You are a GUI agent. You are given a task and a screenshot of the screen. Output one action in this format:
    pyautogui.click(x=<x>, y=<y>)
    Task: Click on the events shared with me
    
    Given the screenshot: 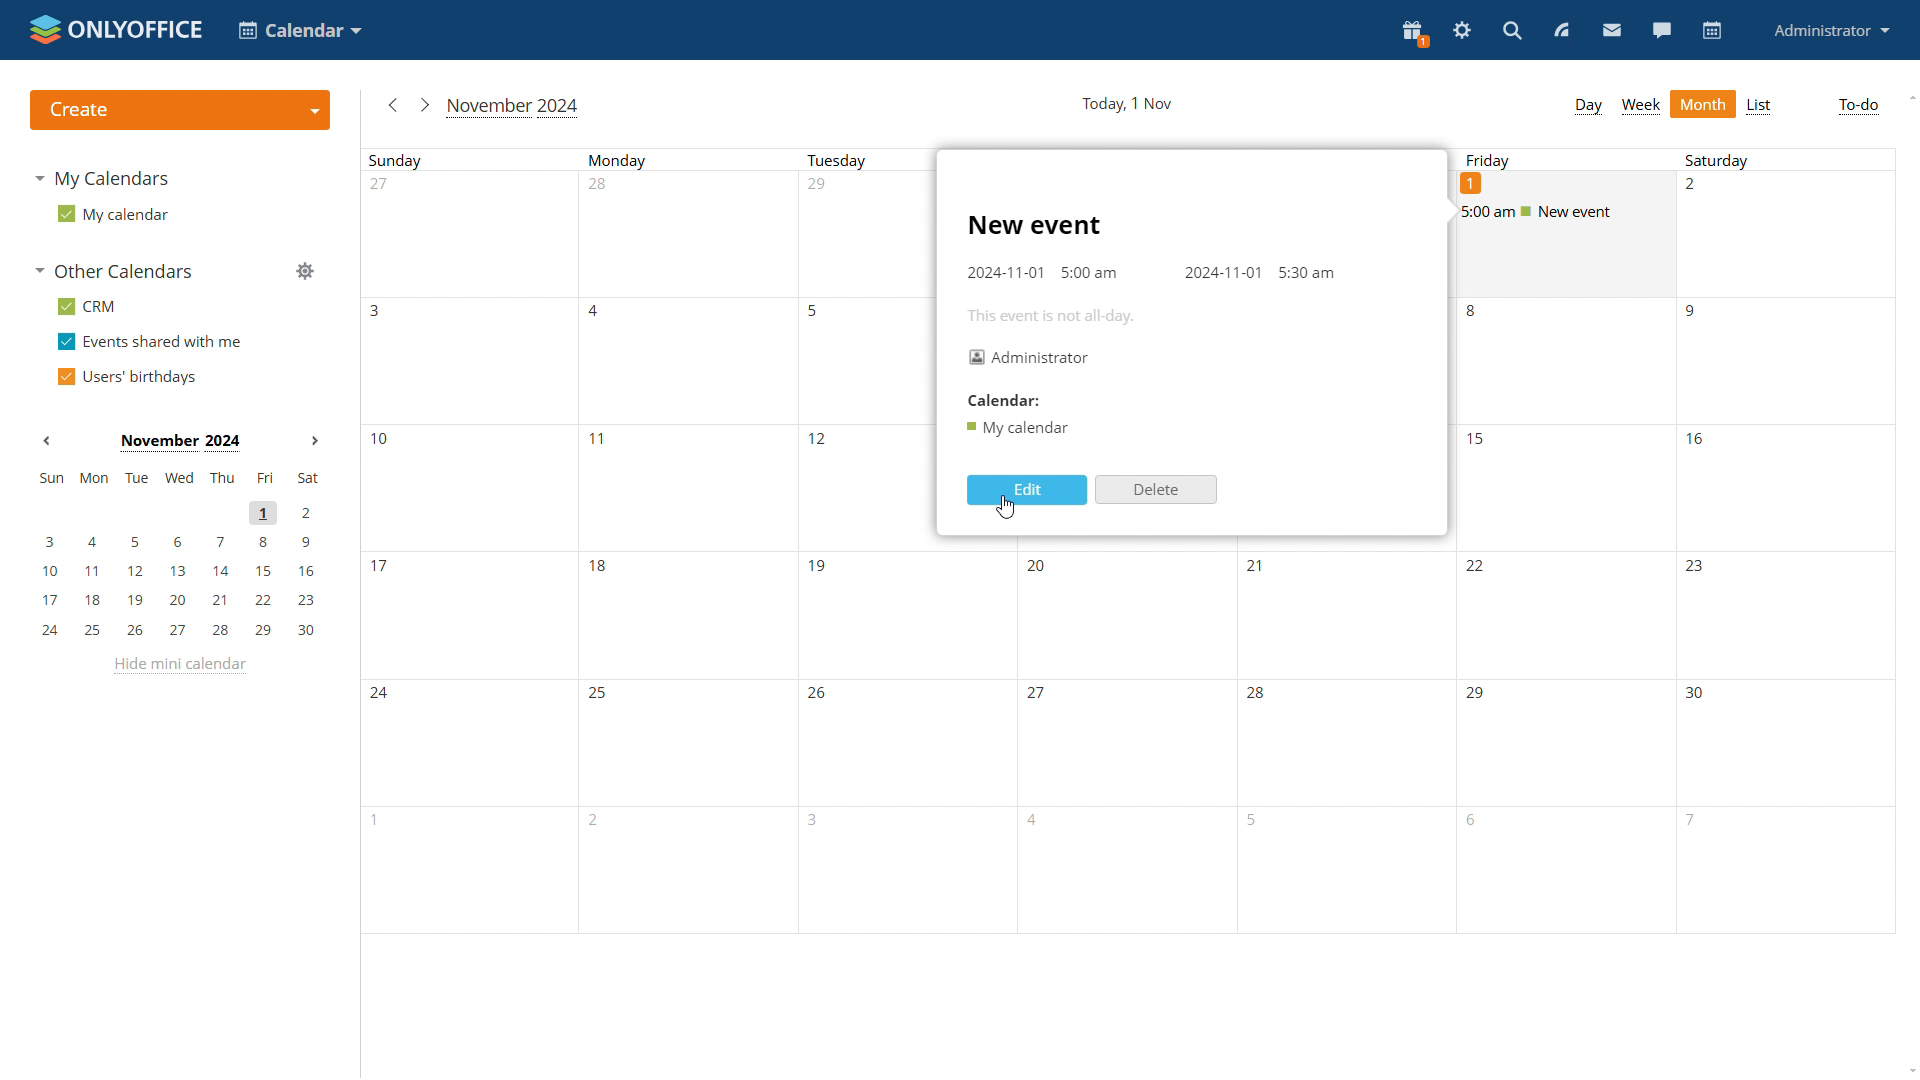 What is the action you would take?
    pyautogui.click(x=150, y=343)
    